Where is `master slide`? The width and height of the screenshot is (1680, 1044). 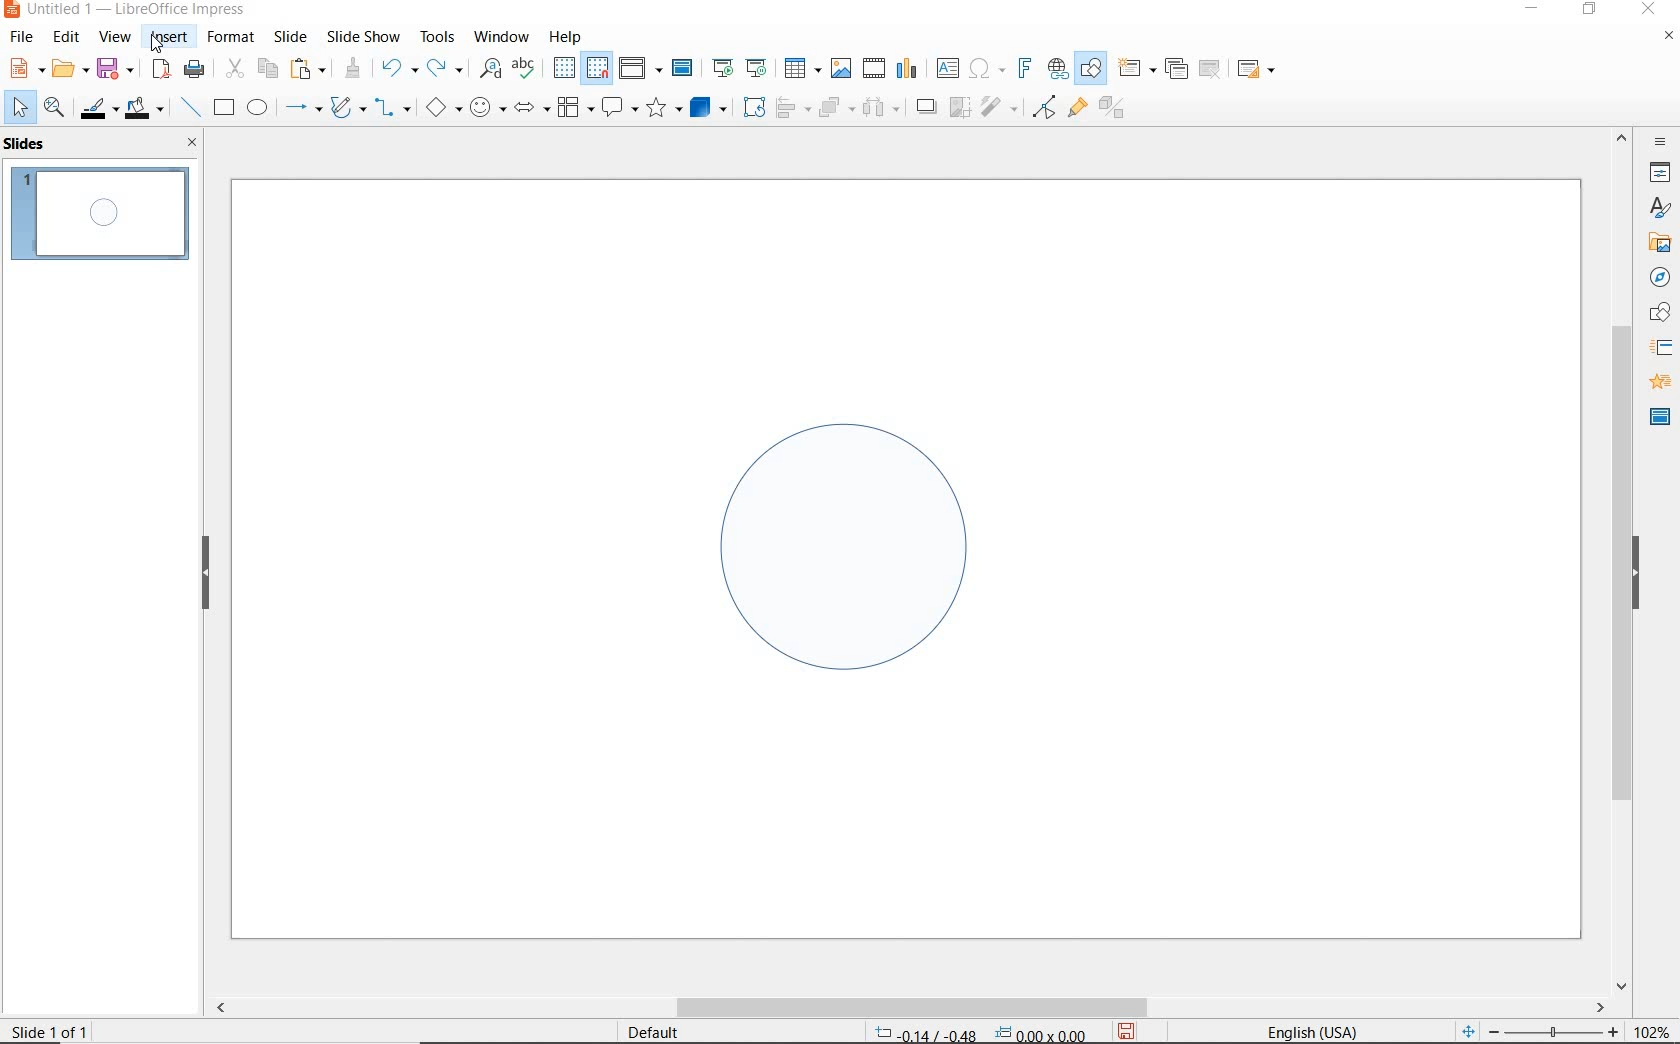 master slide is located at coordinates (1660, 415).